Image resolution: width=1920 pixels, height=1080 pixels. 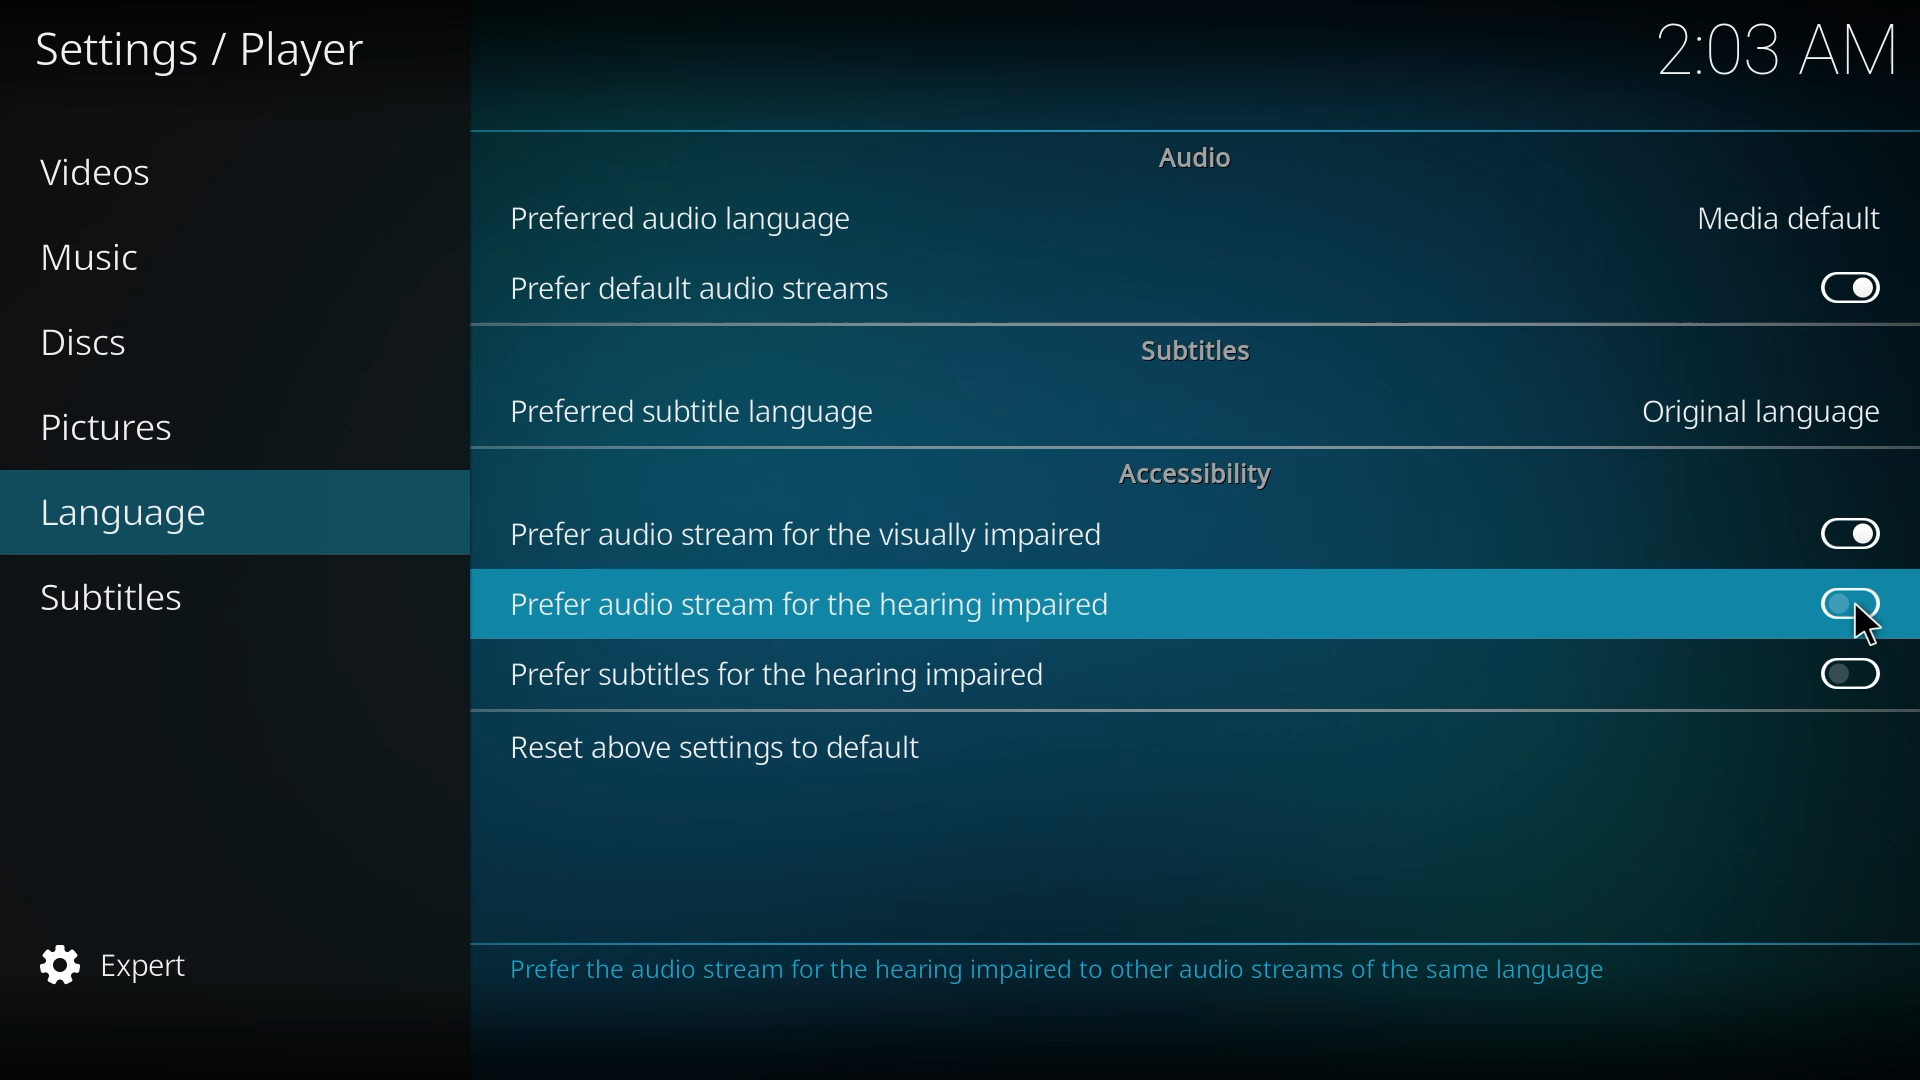 What do you see at coordinates (702, 410) in the screenshot?
I see `preferred subtitle language` at bounding box center [702, 410].